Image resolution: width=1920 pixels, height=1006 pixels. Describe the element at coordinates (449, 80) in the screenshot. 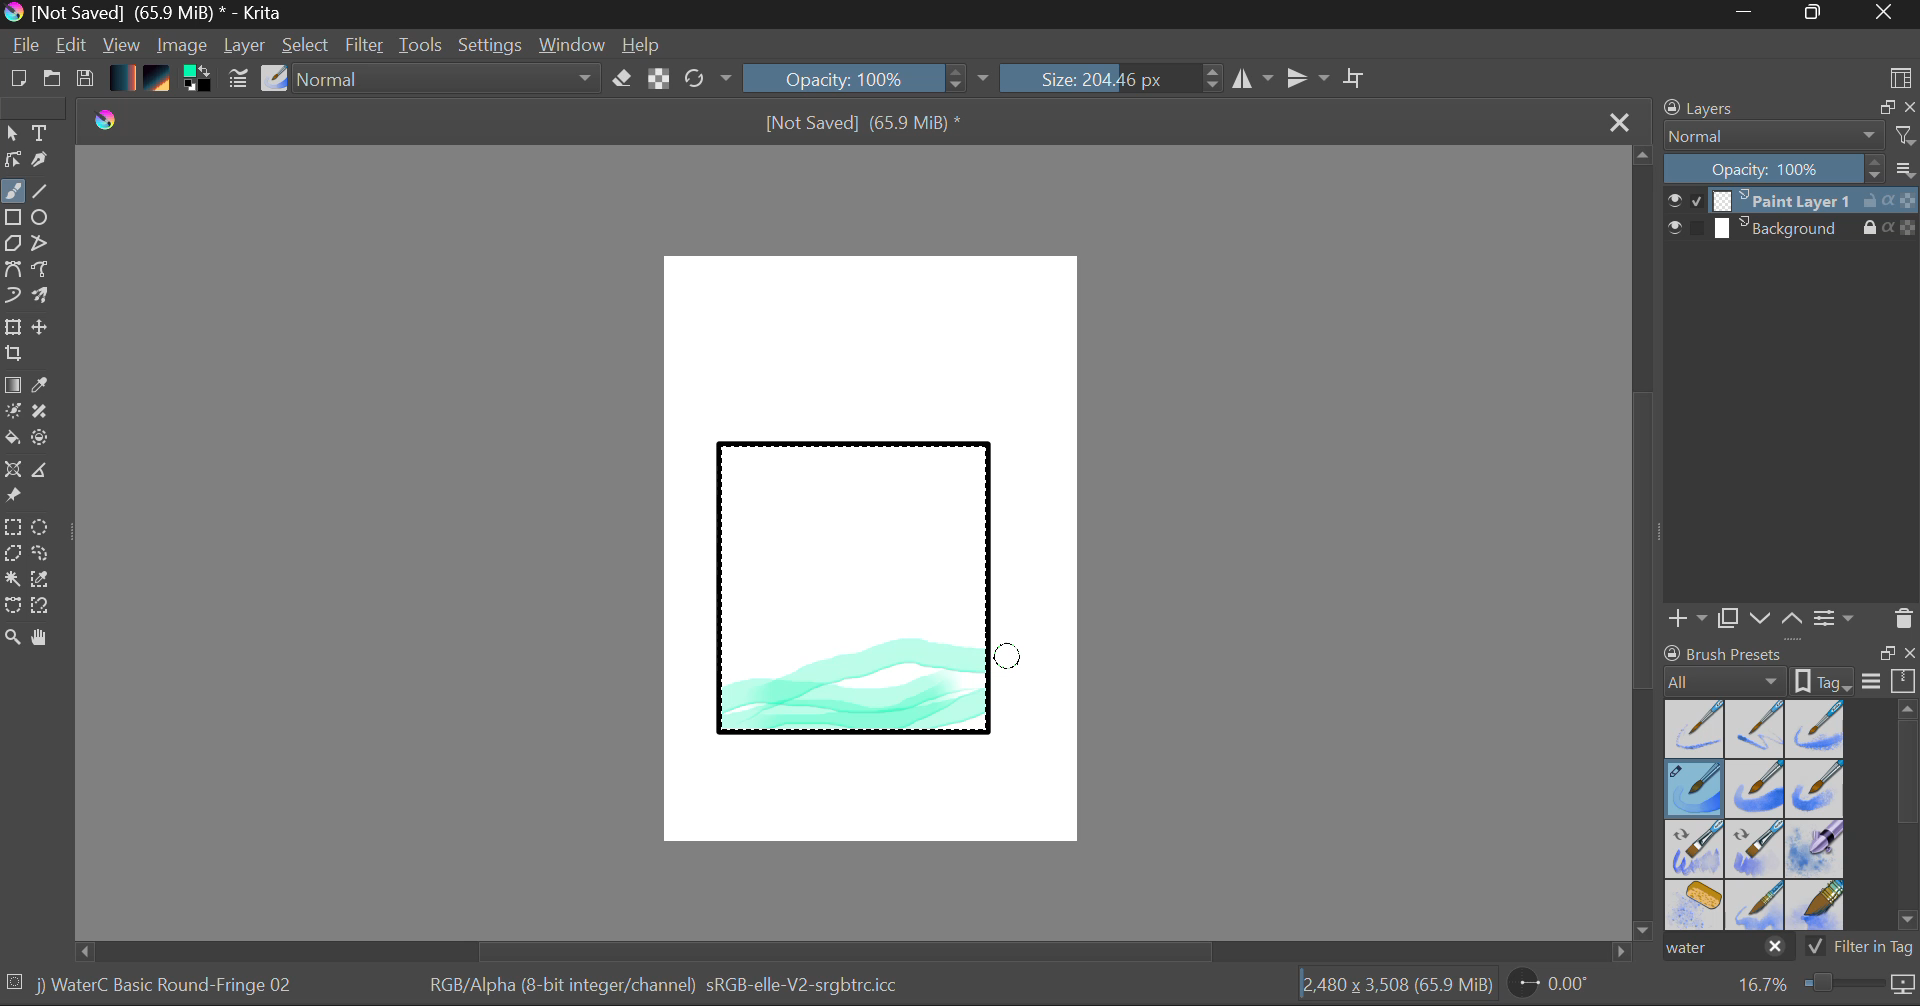

I see `Blending Tool` at that location.